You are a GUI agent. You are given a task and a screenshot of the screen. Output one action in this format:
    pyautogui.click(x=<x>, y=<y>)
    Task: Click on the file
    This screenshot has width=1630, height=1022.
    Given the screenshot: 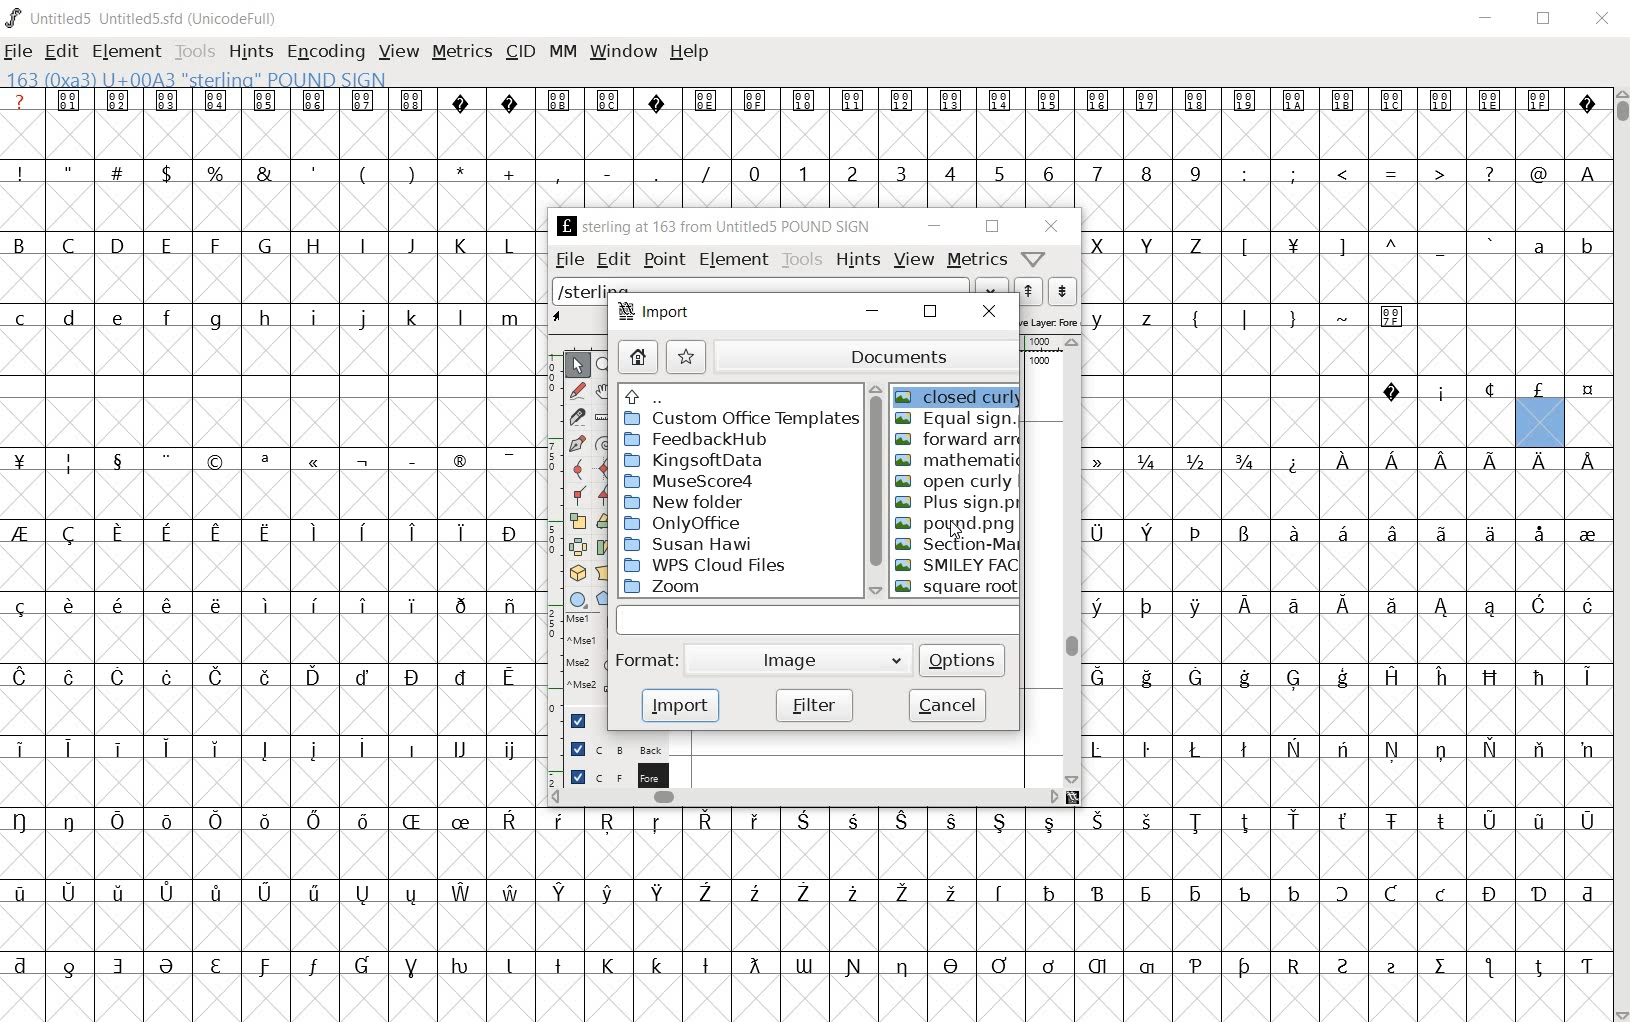 What is the action you would take?
    pyautogui.click(x=569, y=259)
    